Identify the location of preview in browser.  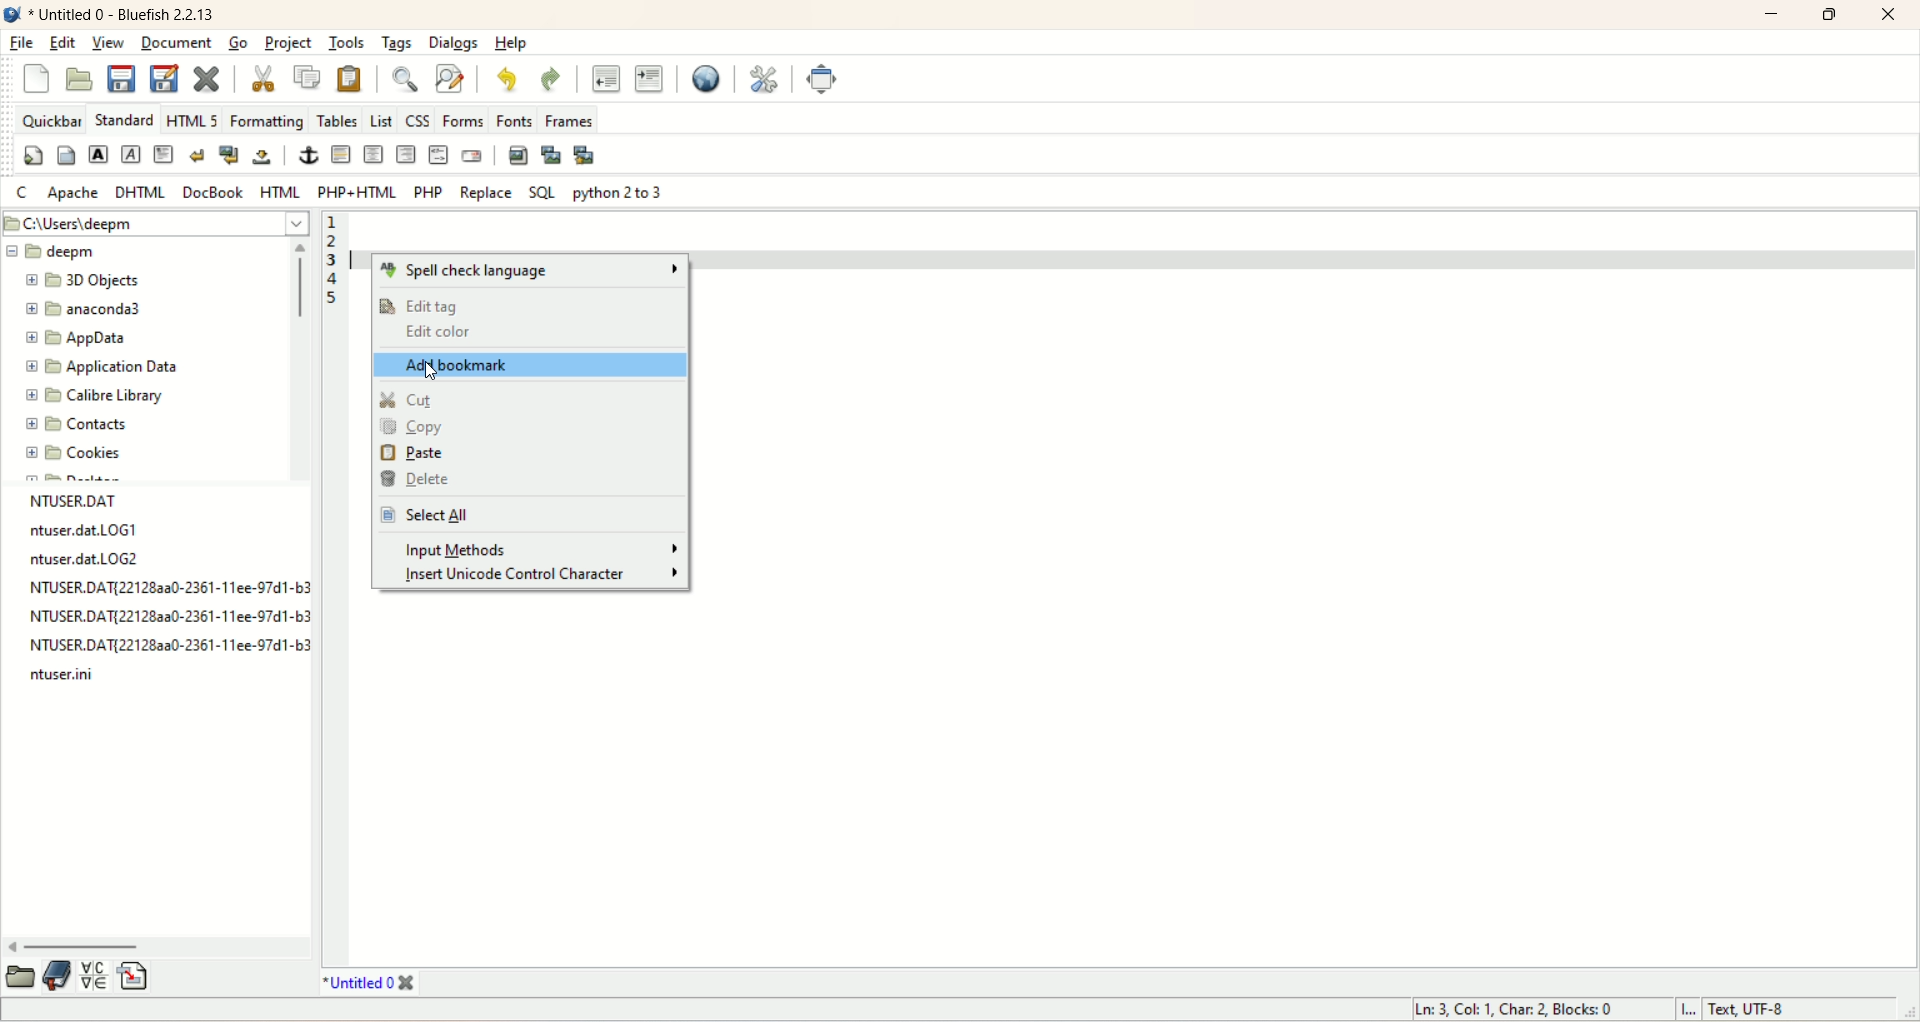
(704, 80).